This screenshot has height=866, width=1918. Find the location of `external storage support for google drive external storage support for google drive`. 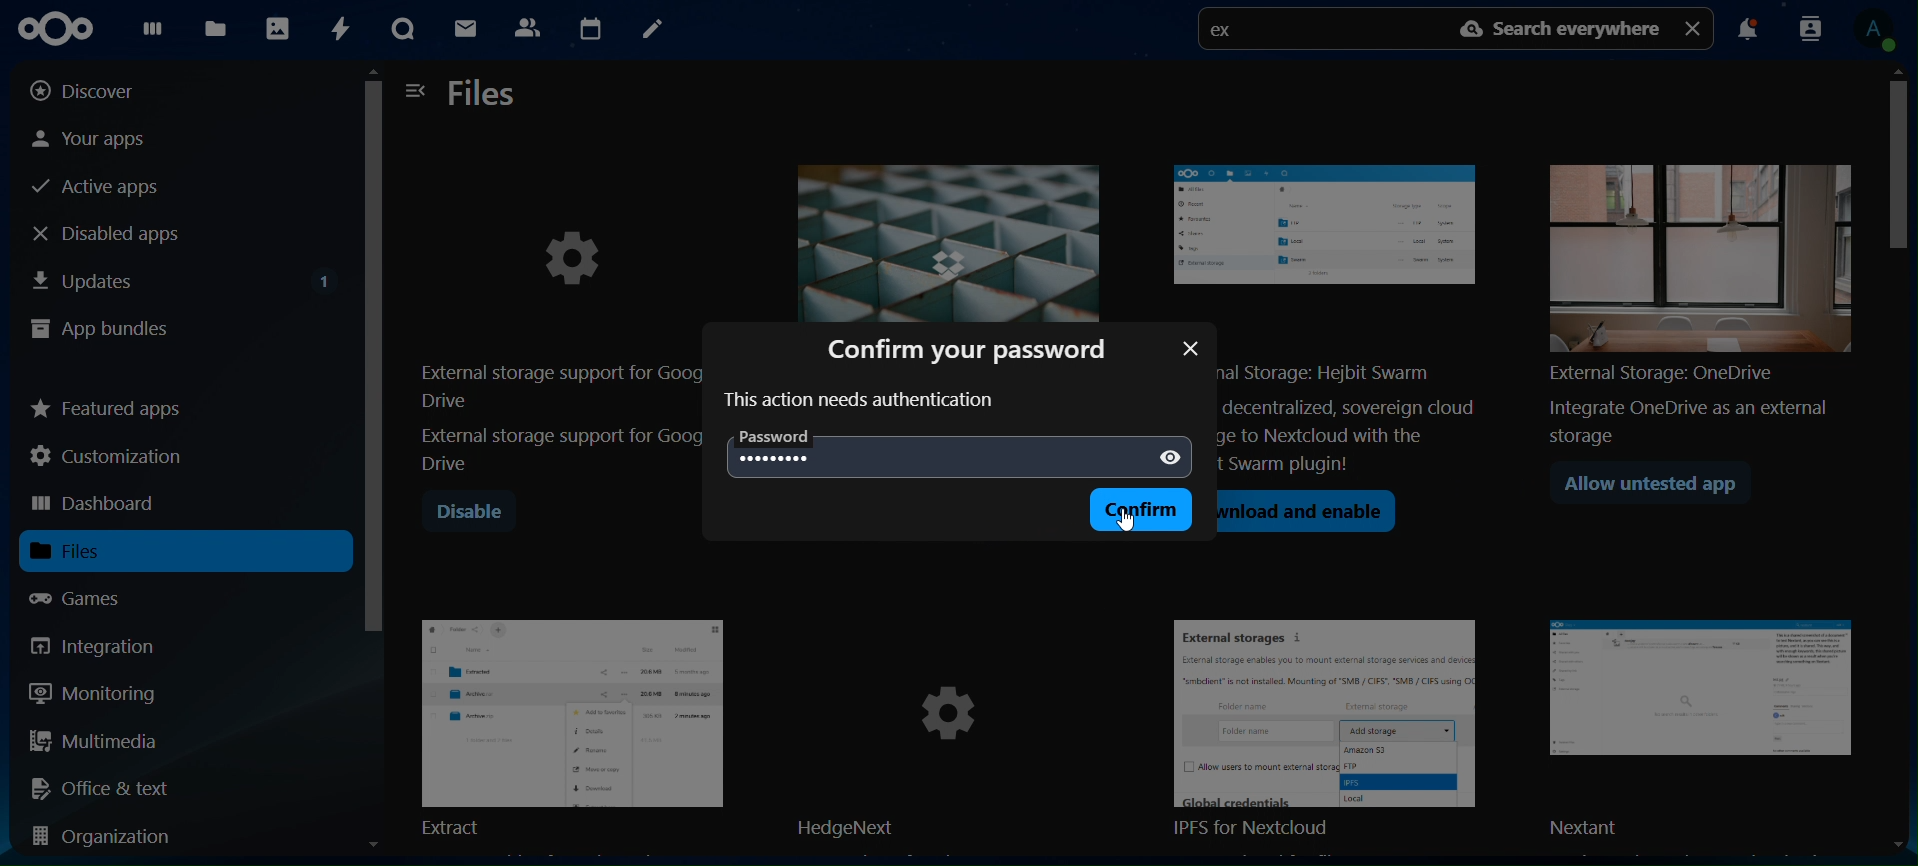

external storage support for google drive external storage support for google drive is located at coordinates (559, 330).